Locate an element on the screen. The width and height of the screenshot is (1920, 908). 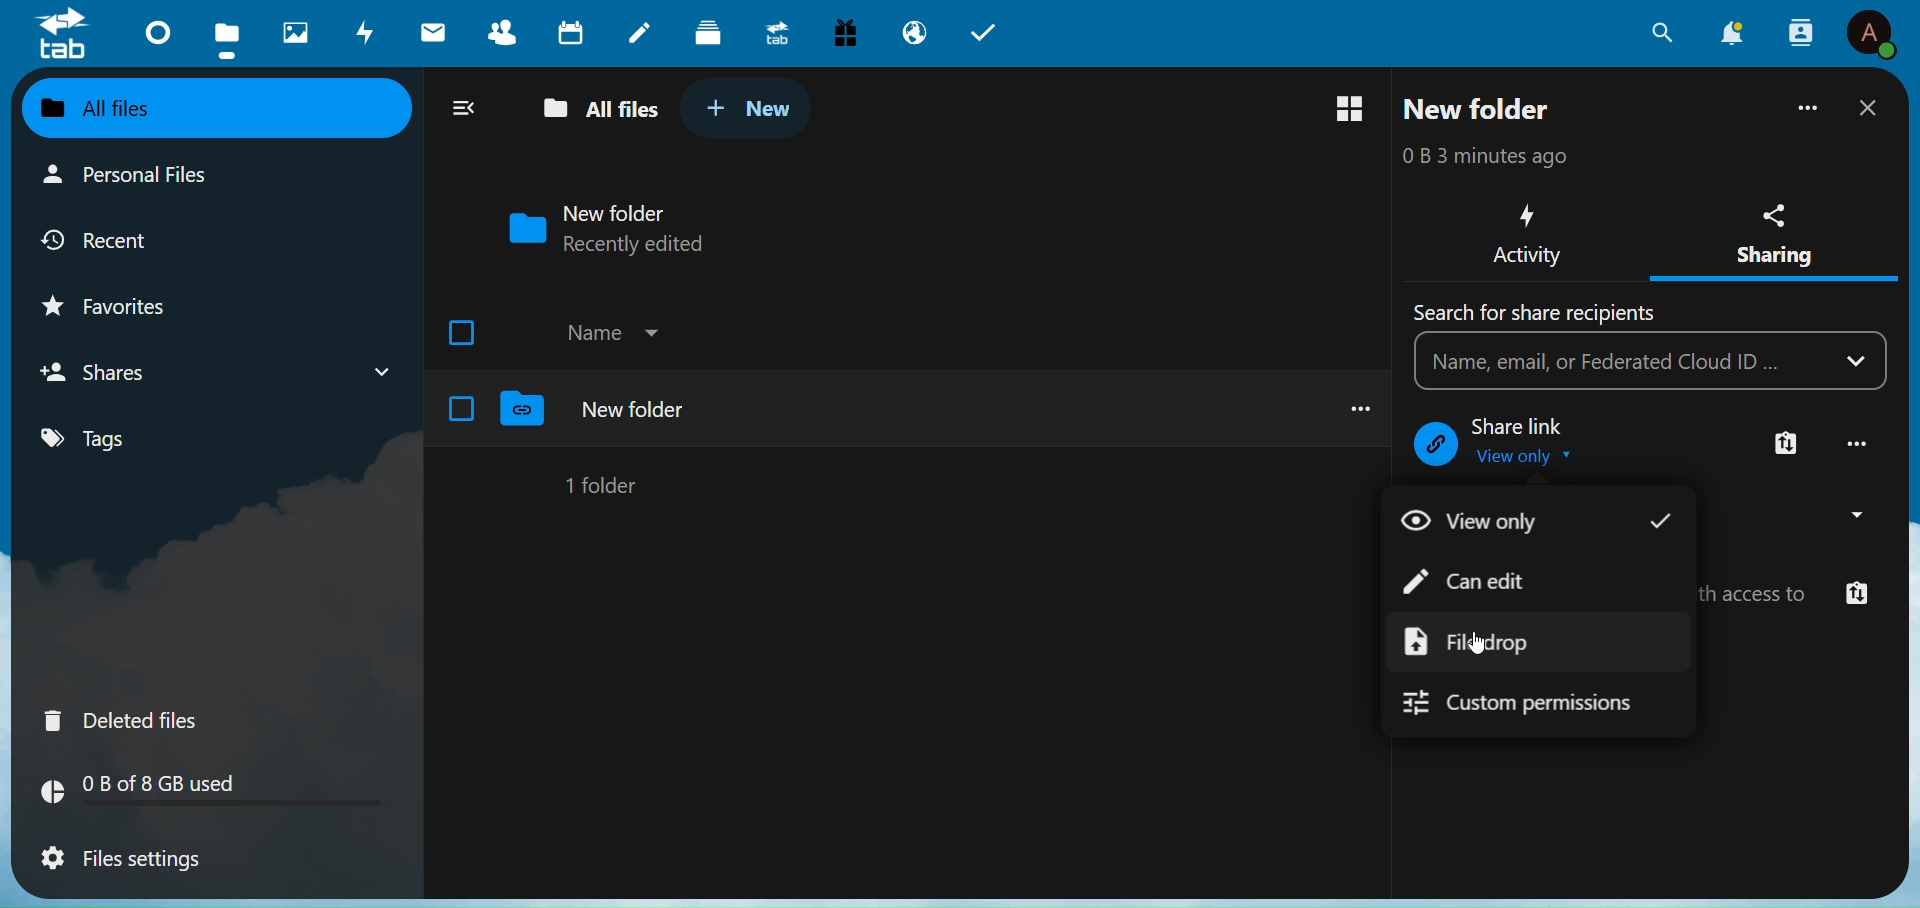
Logo is located at coordinates (64, 37).